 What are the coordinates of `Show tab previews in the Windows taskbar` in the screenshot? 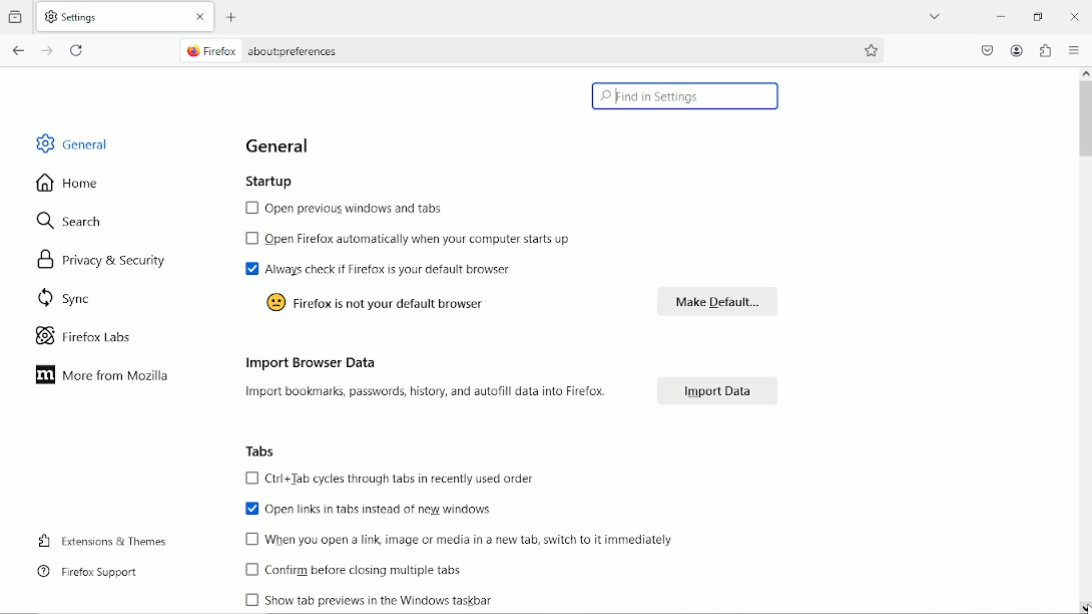 It's located at (369, 601).